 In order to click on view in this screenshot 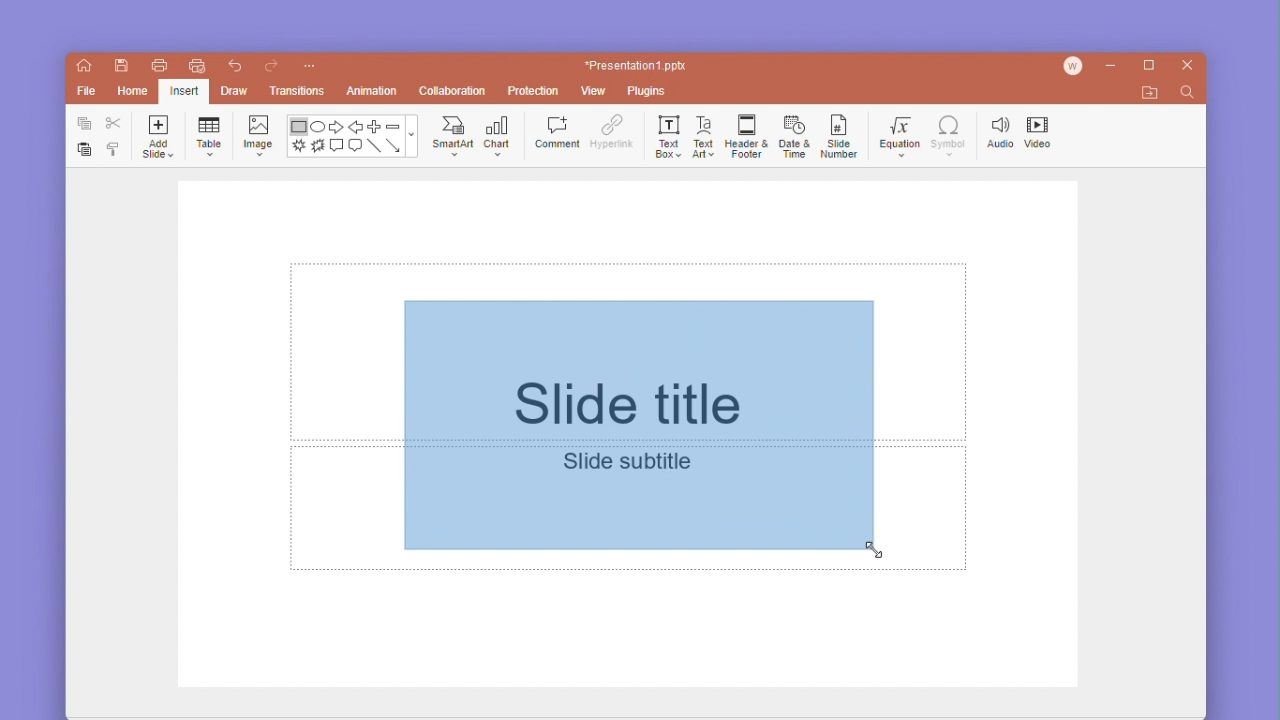, I will do `click(596, 91)`.